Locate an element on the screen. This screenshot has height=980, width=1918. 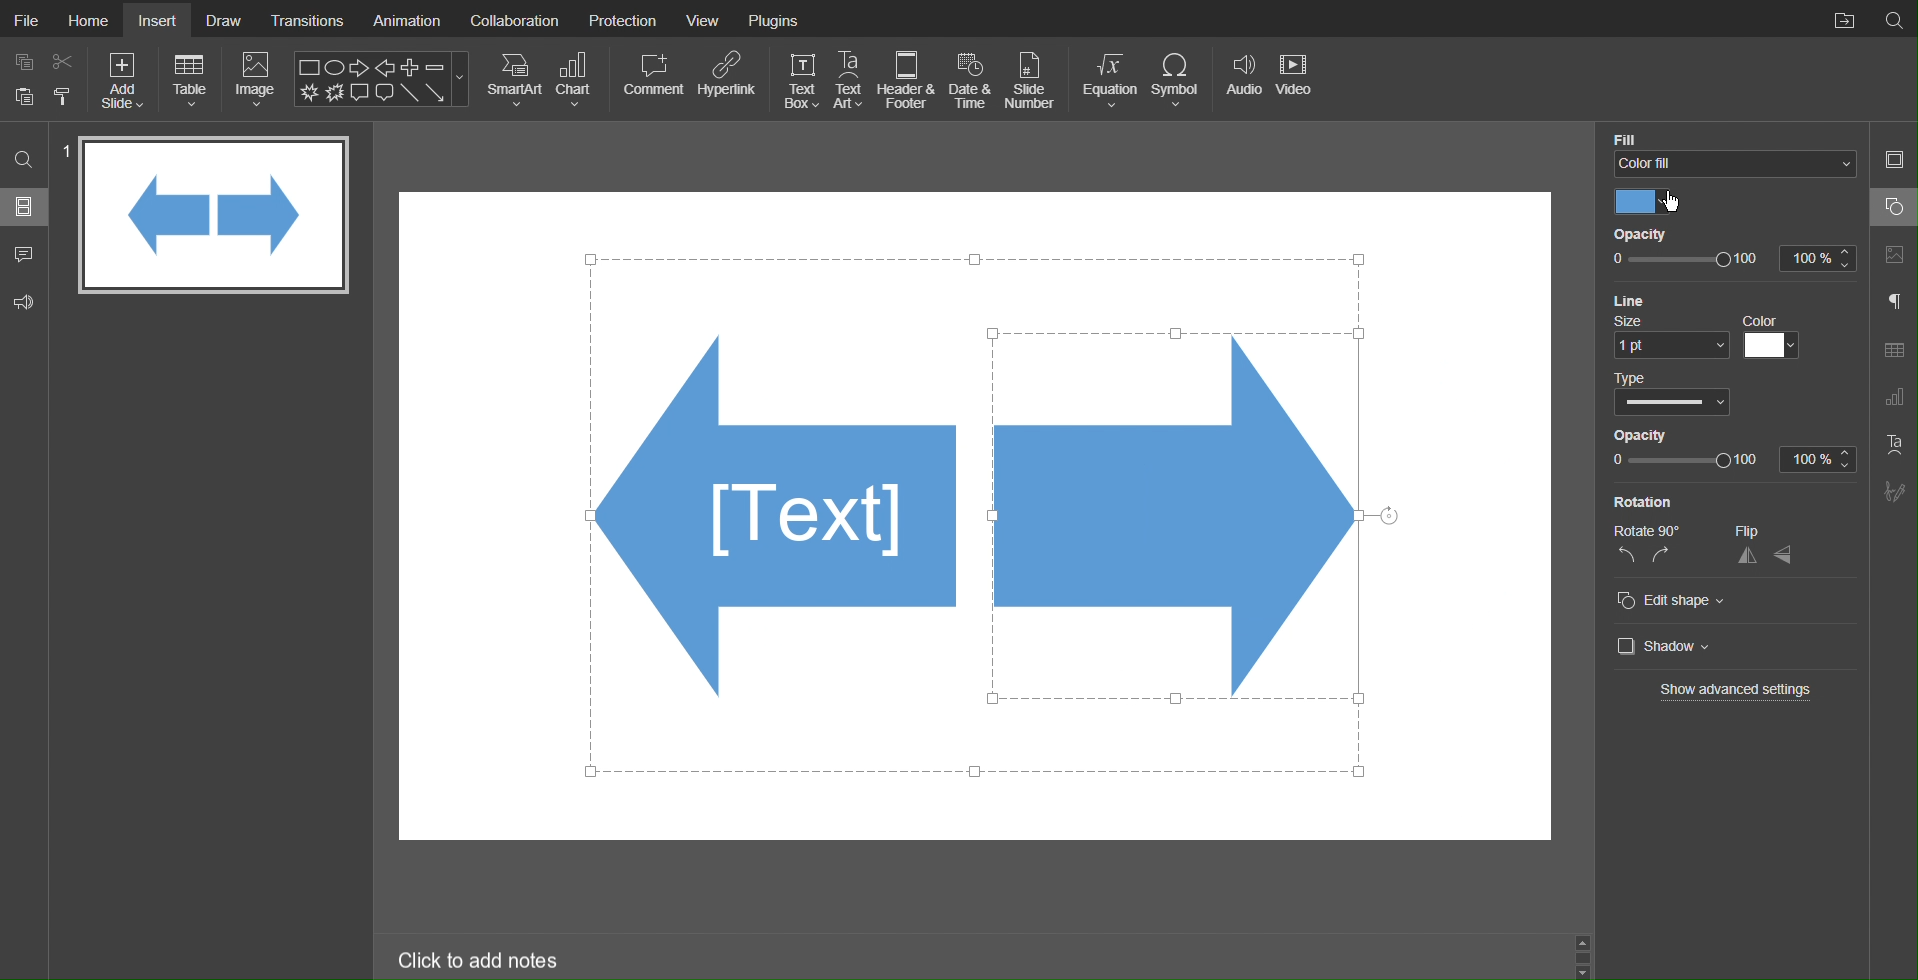
File  is located at coordinates (24, 18).